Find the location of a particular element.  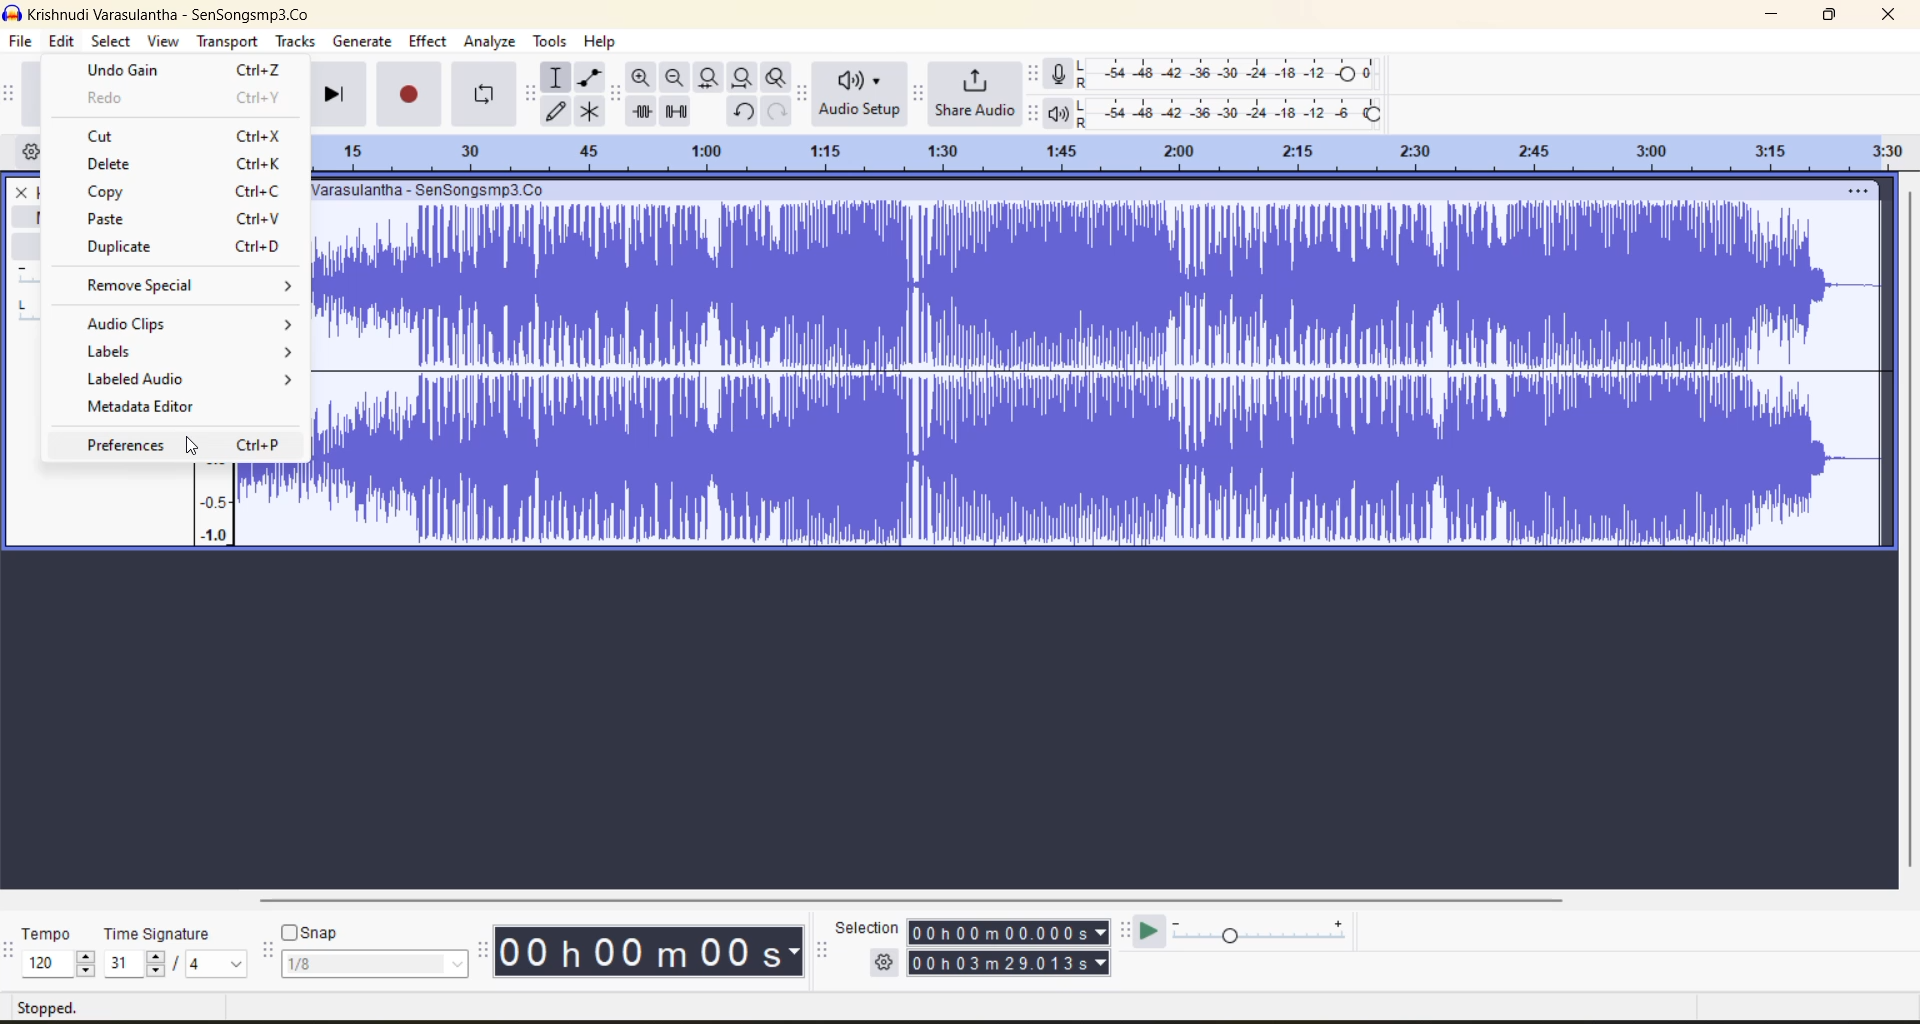

file name and app name is located at coordinates (167, 13).